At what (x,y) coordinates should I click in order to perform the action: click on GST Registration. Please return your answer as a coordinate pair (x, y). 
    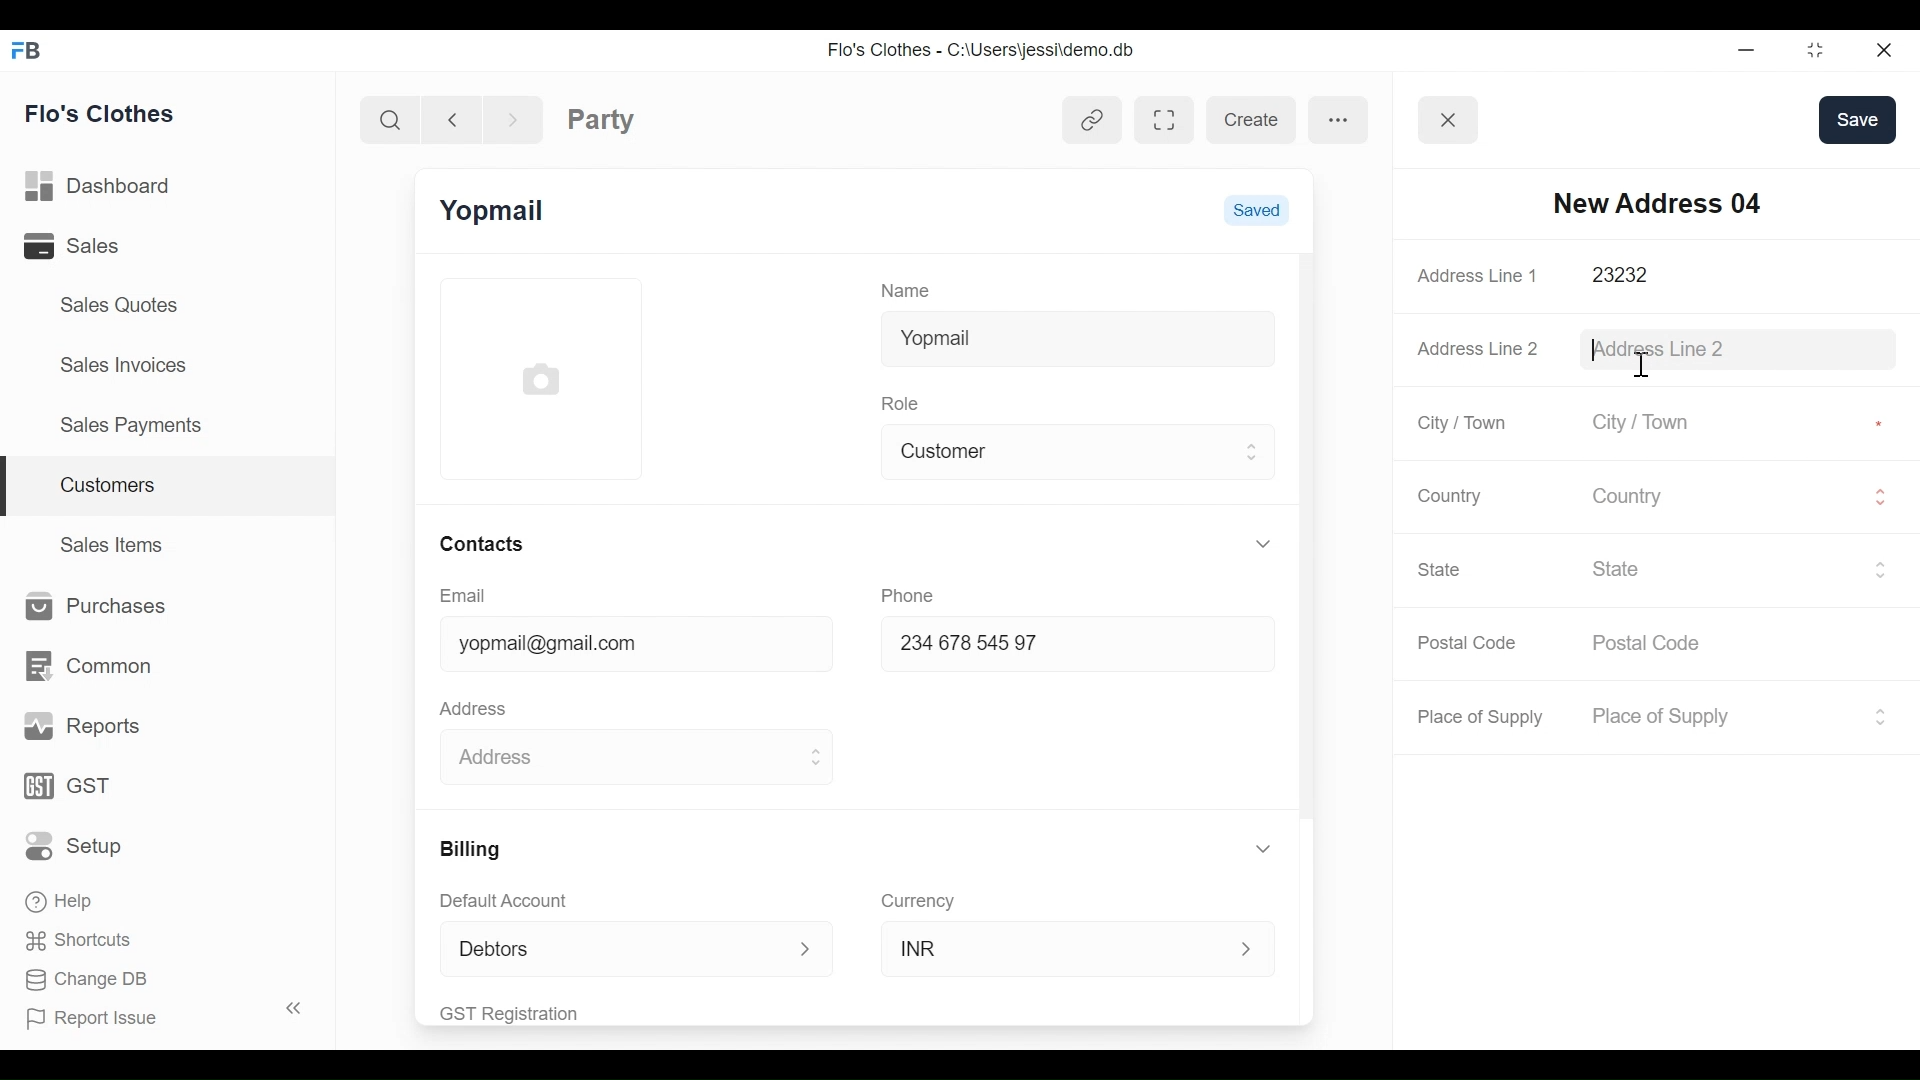
    Looking at the image, I should click on (534, 1013).